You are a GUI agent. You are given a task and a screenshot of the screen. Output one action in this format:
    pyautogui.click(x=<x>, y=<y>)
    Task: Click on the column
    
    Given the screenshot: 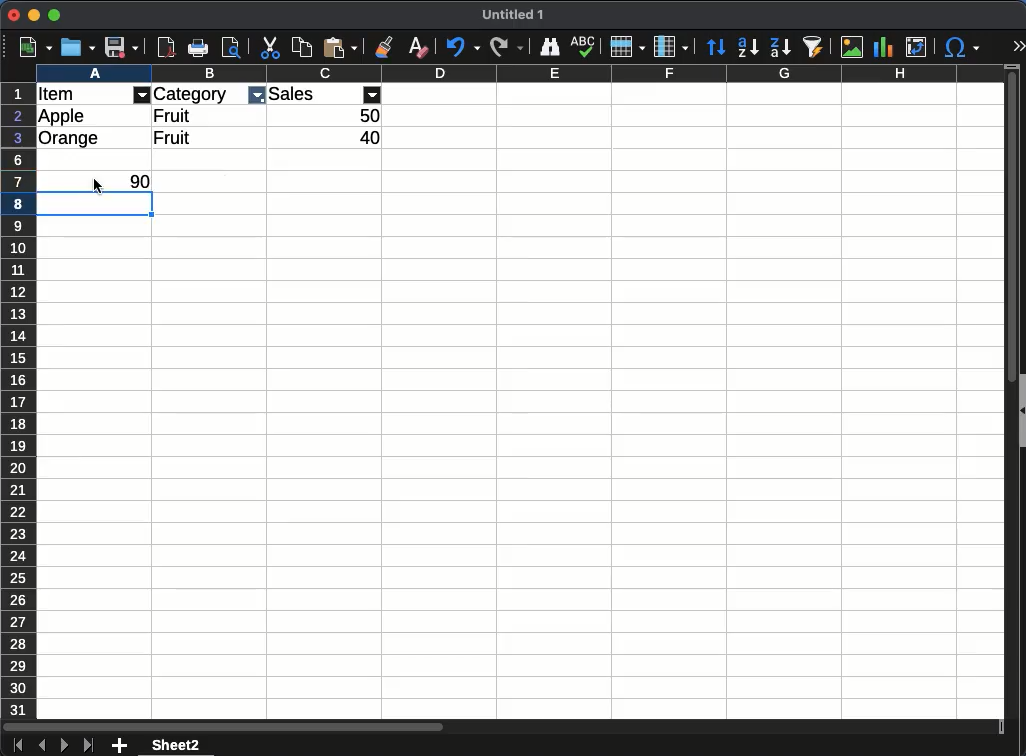 What is the action you would take?
    pyautogui.click(x=670, y=46)
    